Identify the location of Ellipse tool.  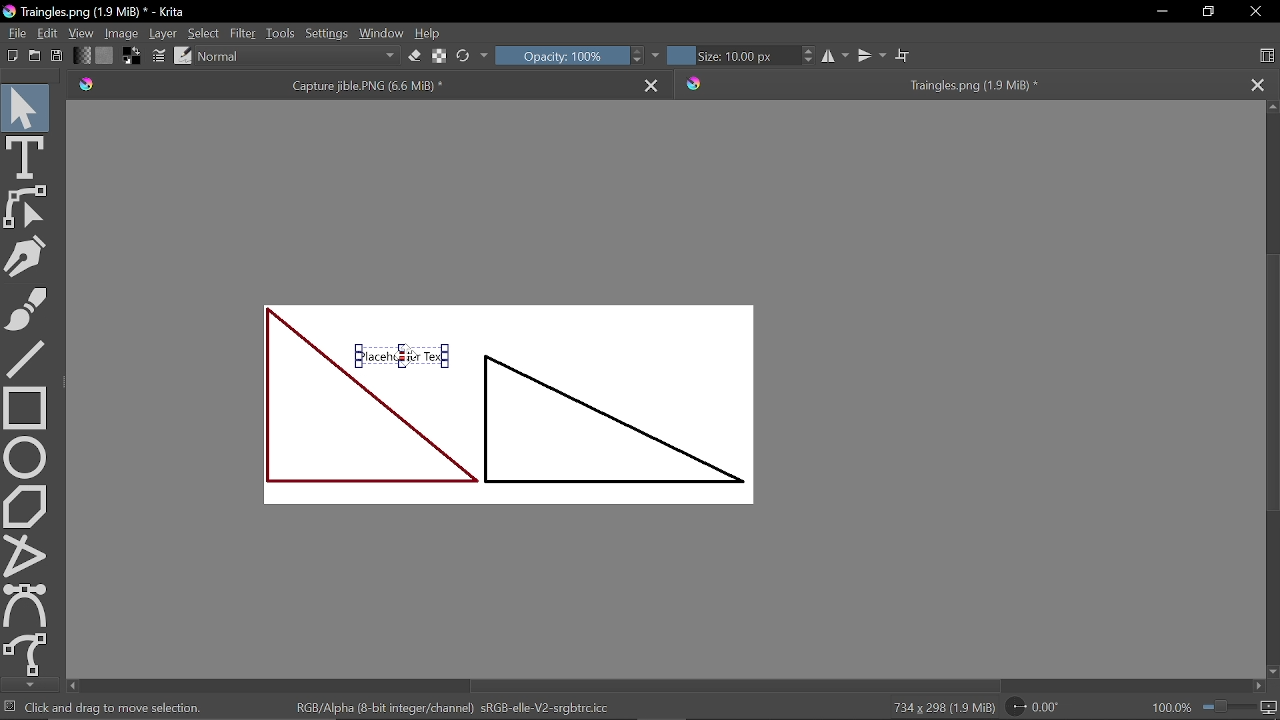
(26, 457).